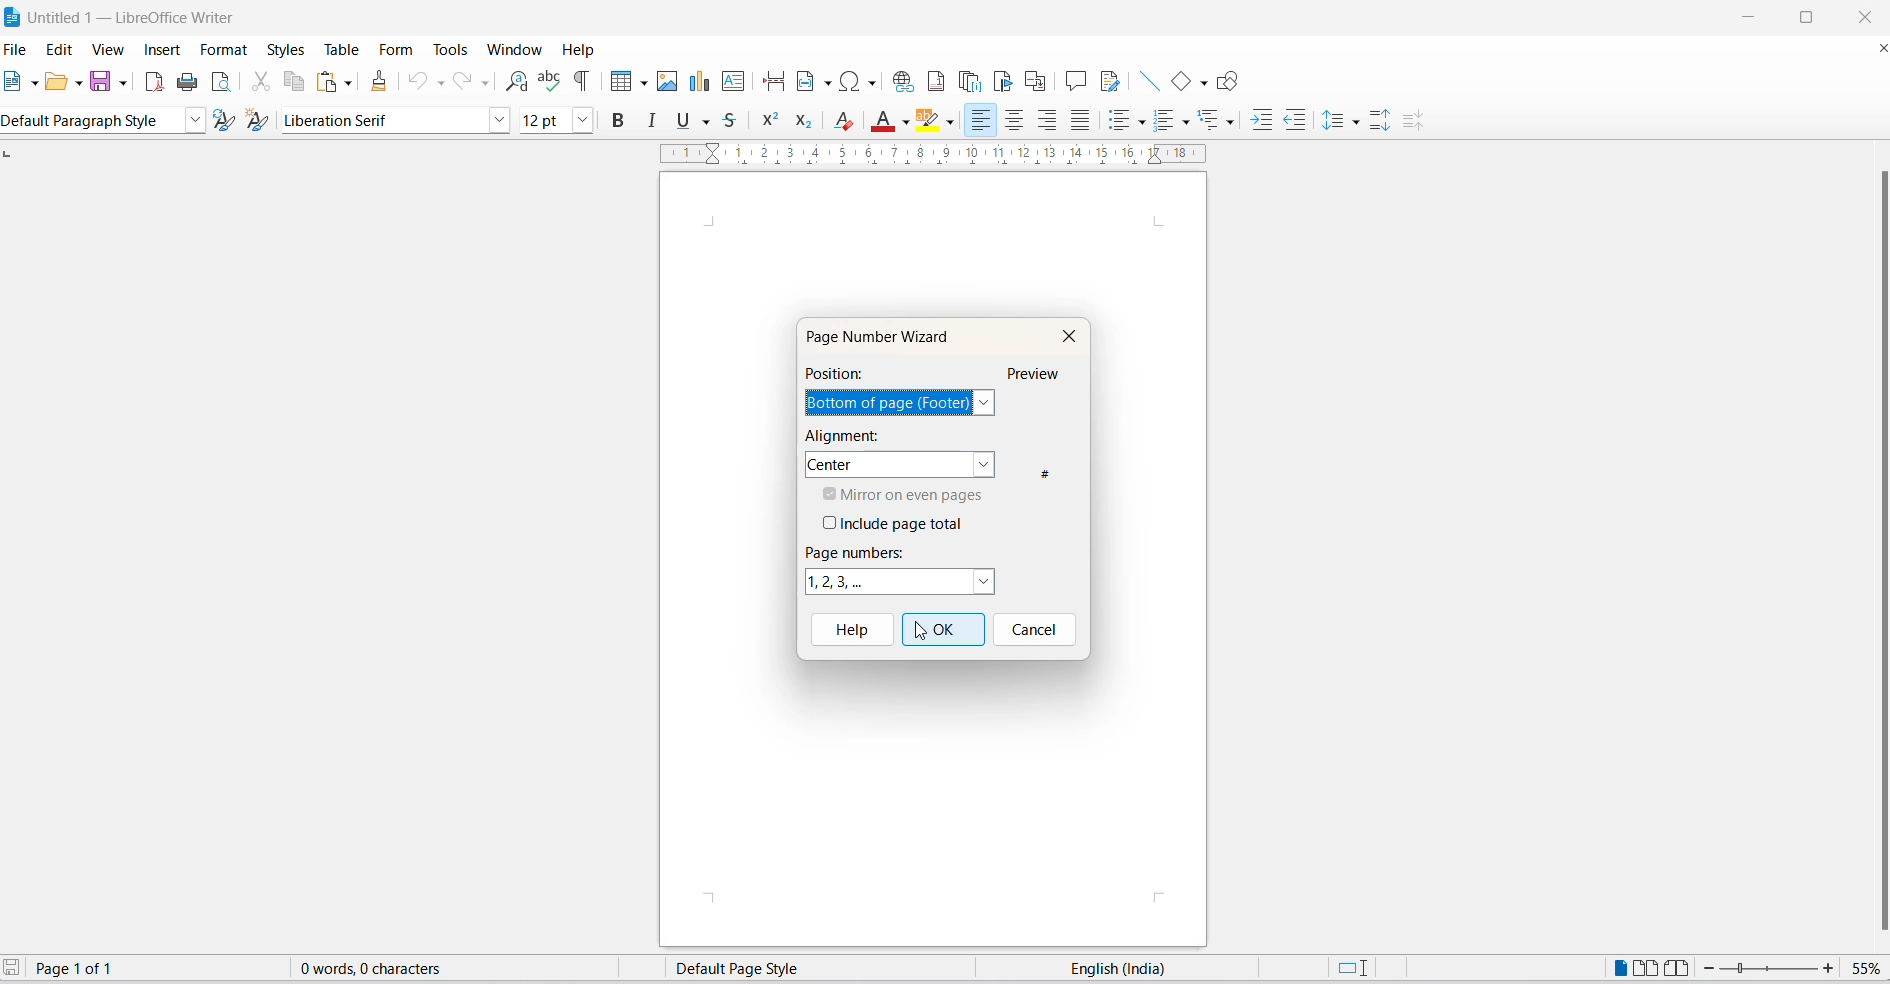  Describe the element at coordinates (109, 48) in the screenshot. I see `view` at that location.